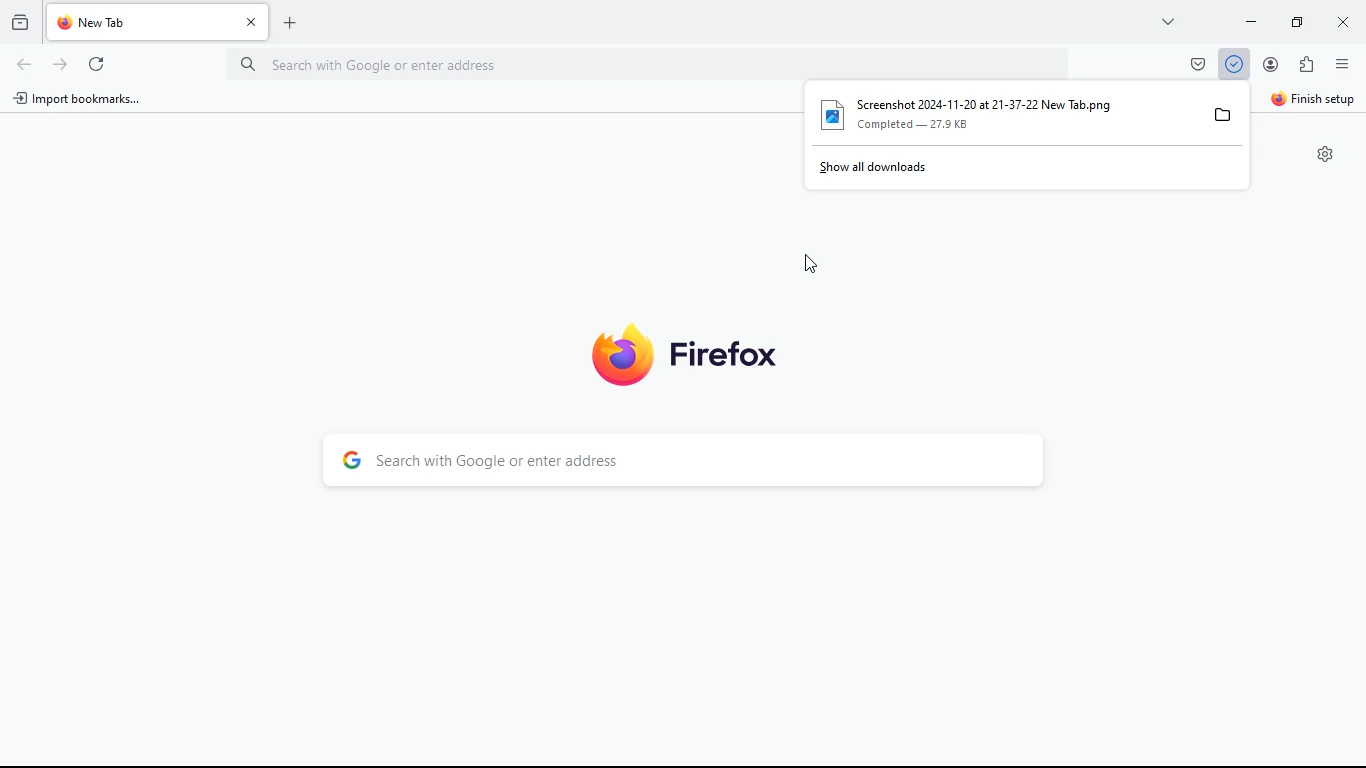 Image resolution: width=1366 pixels, height=768 pixels. I want to click on close, so click(1340, 21).